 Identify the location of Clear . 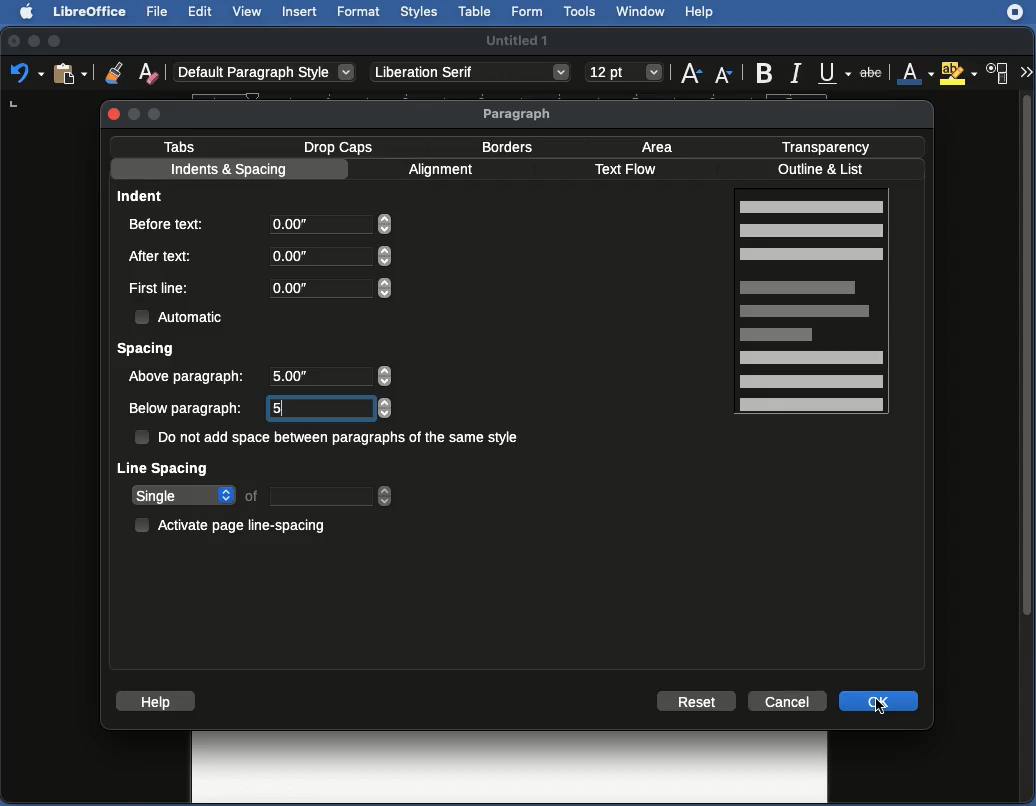
(149, 72).